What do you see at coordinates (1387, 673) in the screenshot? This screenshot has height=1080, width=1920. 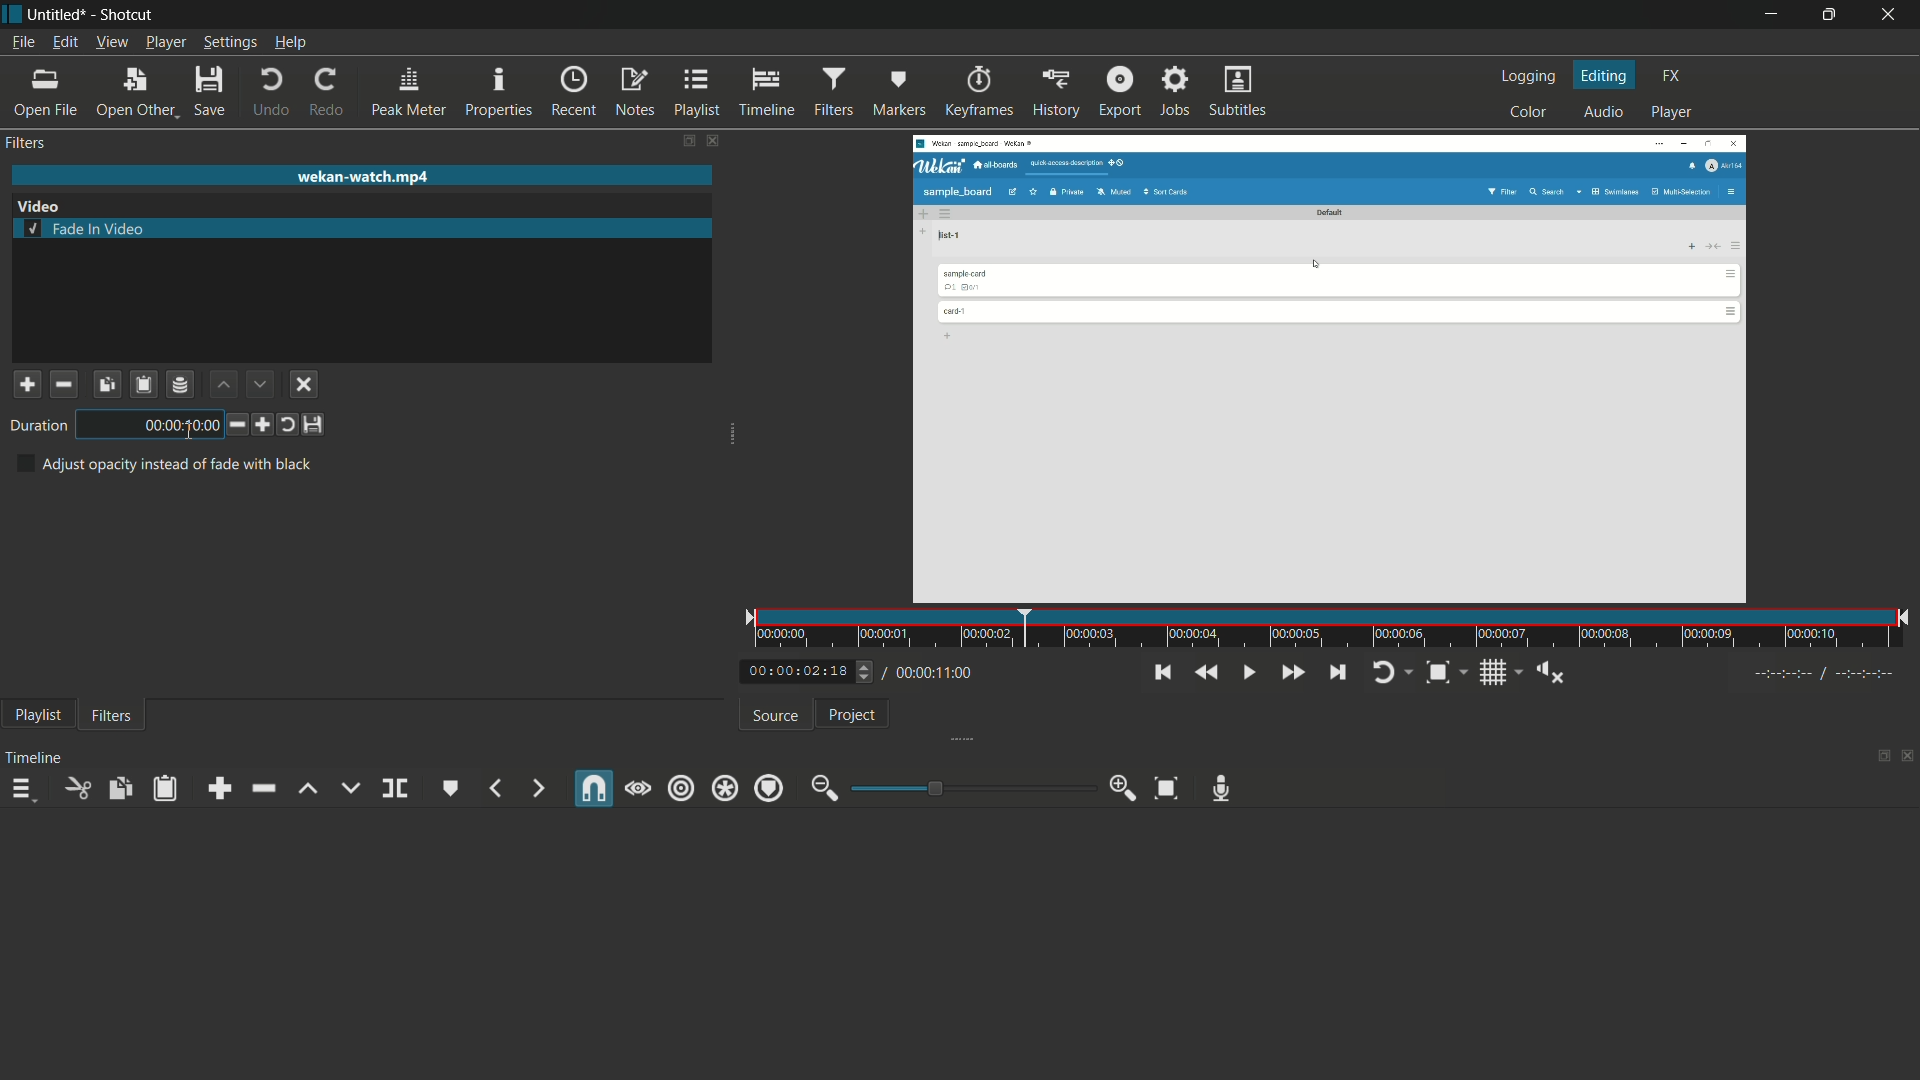 I see `toggle player logging` at bounding box center [1387, 673].